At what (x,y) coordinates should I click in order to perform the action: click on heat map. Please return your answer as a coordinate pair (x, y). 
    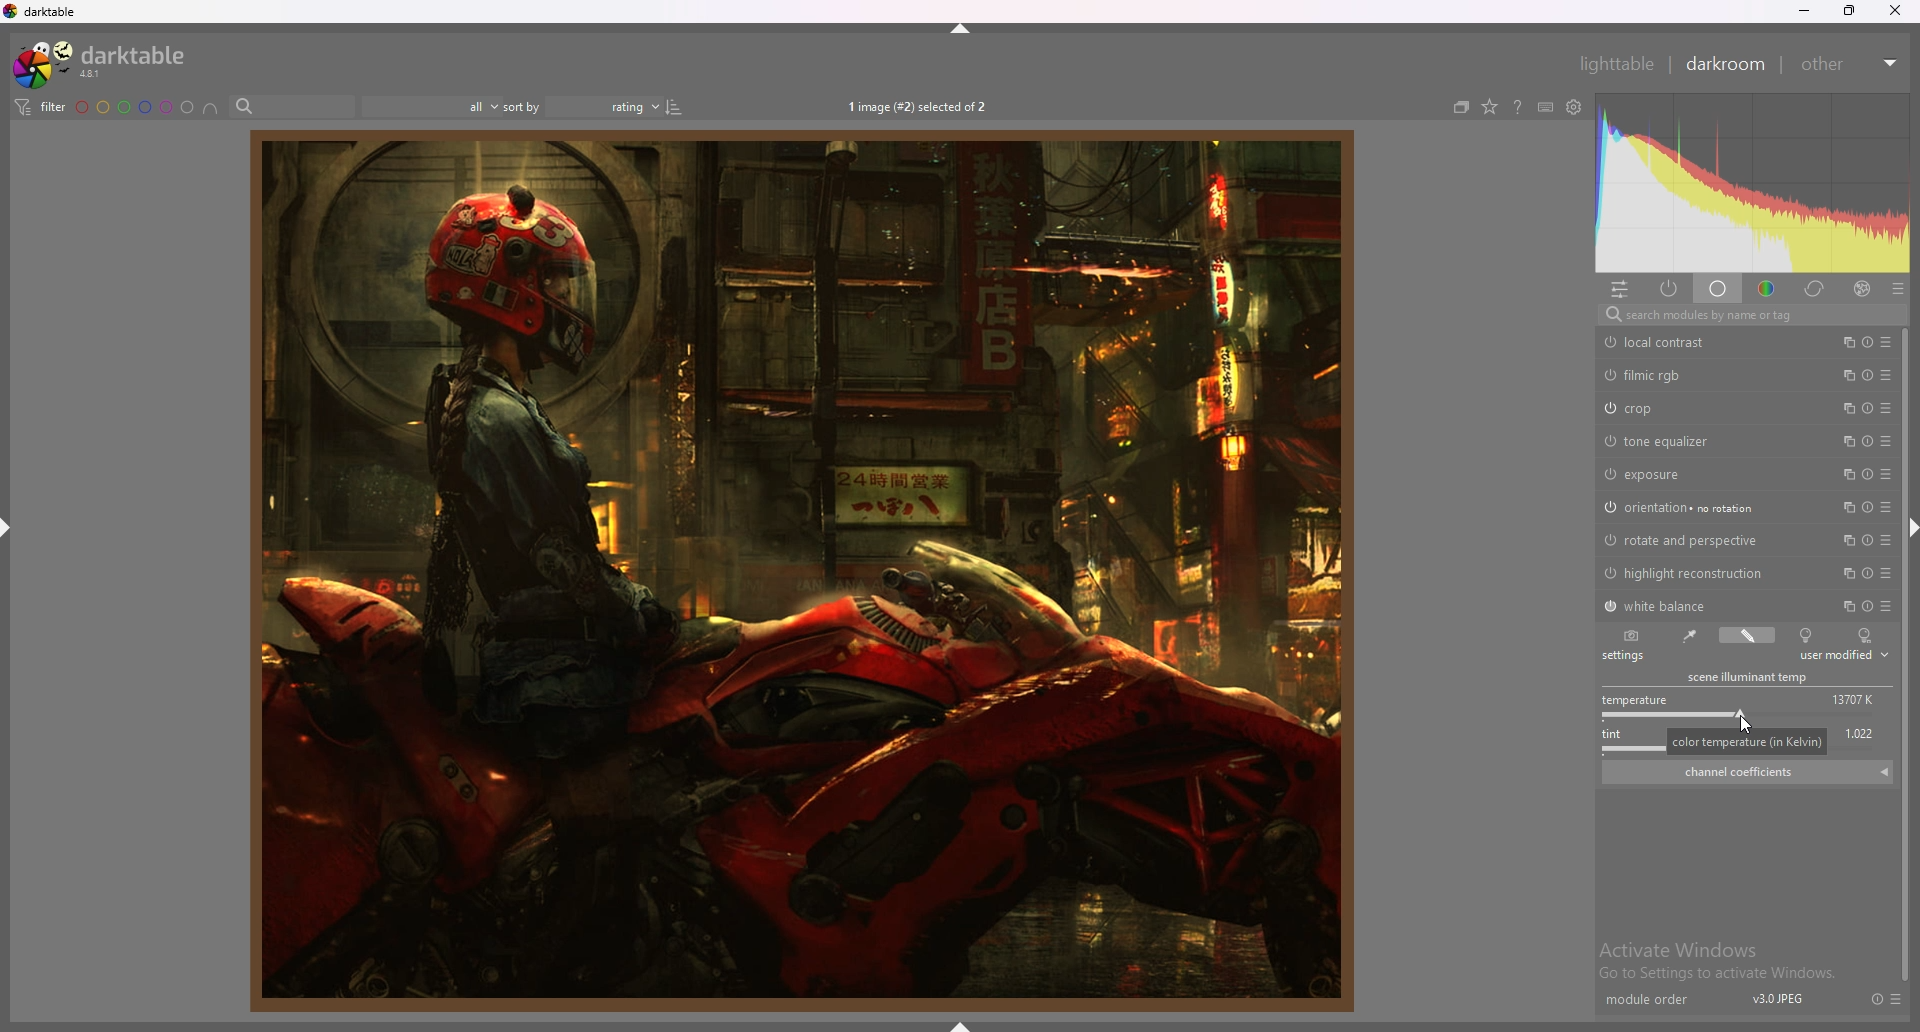
    Looking at the image, I should click on (1751, 182).